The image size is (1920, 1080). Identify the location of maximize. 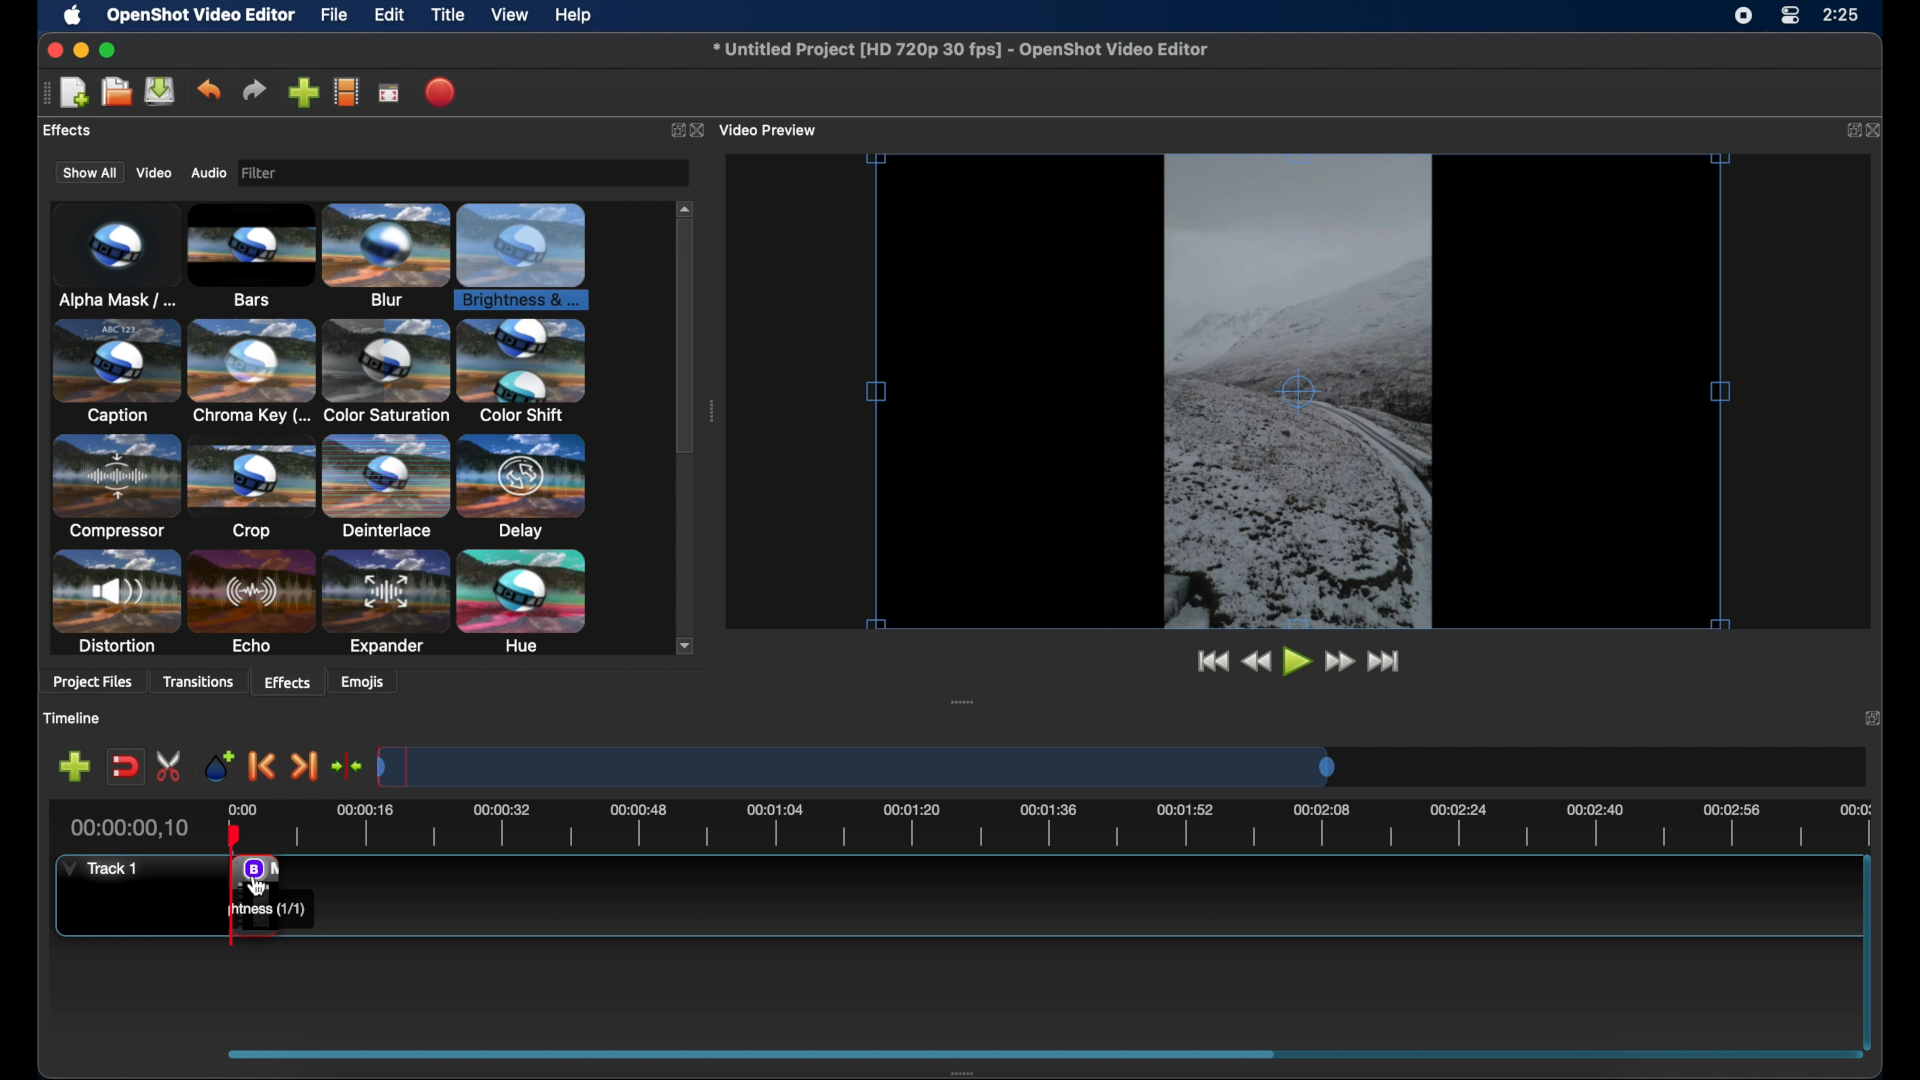
(110, 50).